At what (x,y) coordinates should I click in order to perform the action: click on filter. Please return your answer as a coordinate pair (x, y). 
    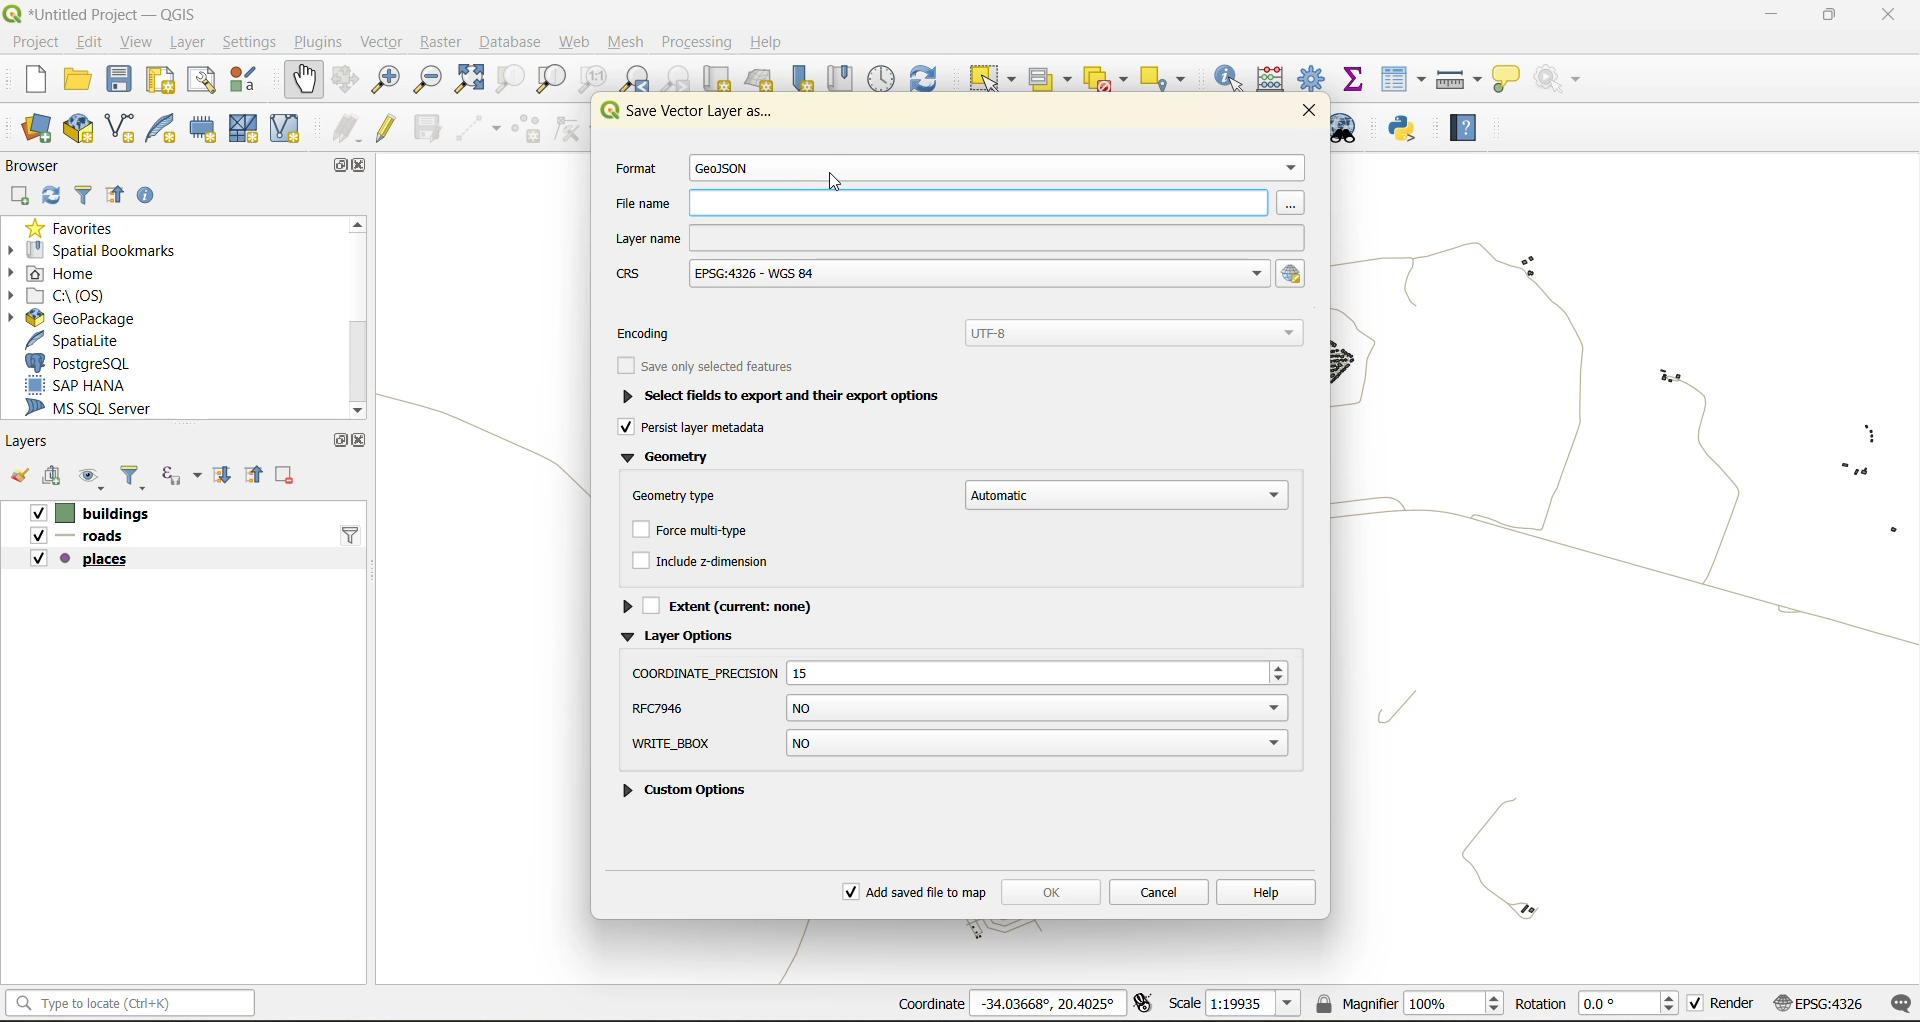
    Looking at the image, I should click on (136, 476).